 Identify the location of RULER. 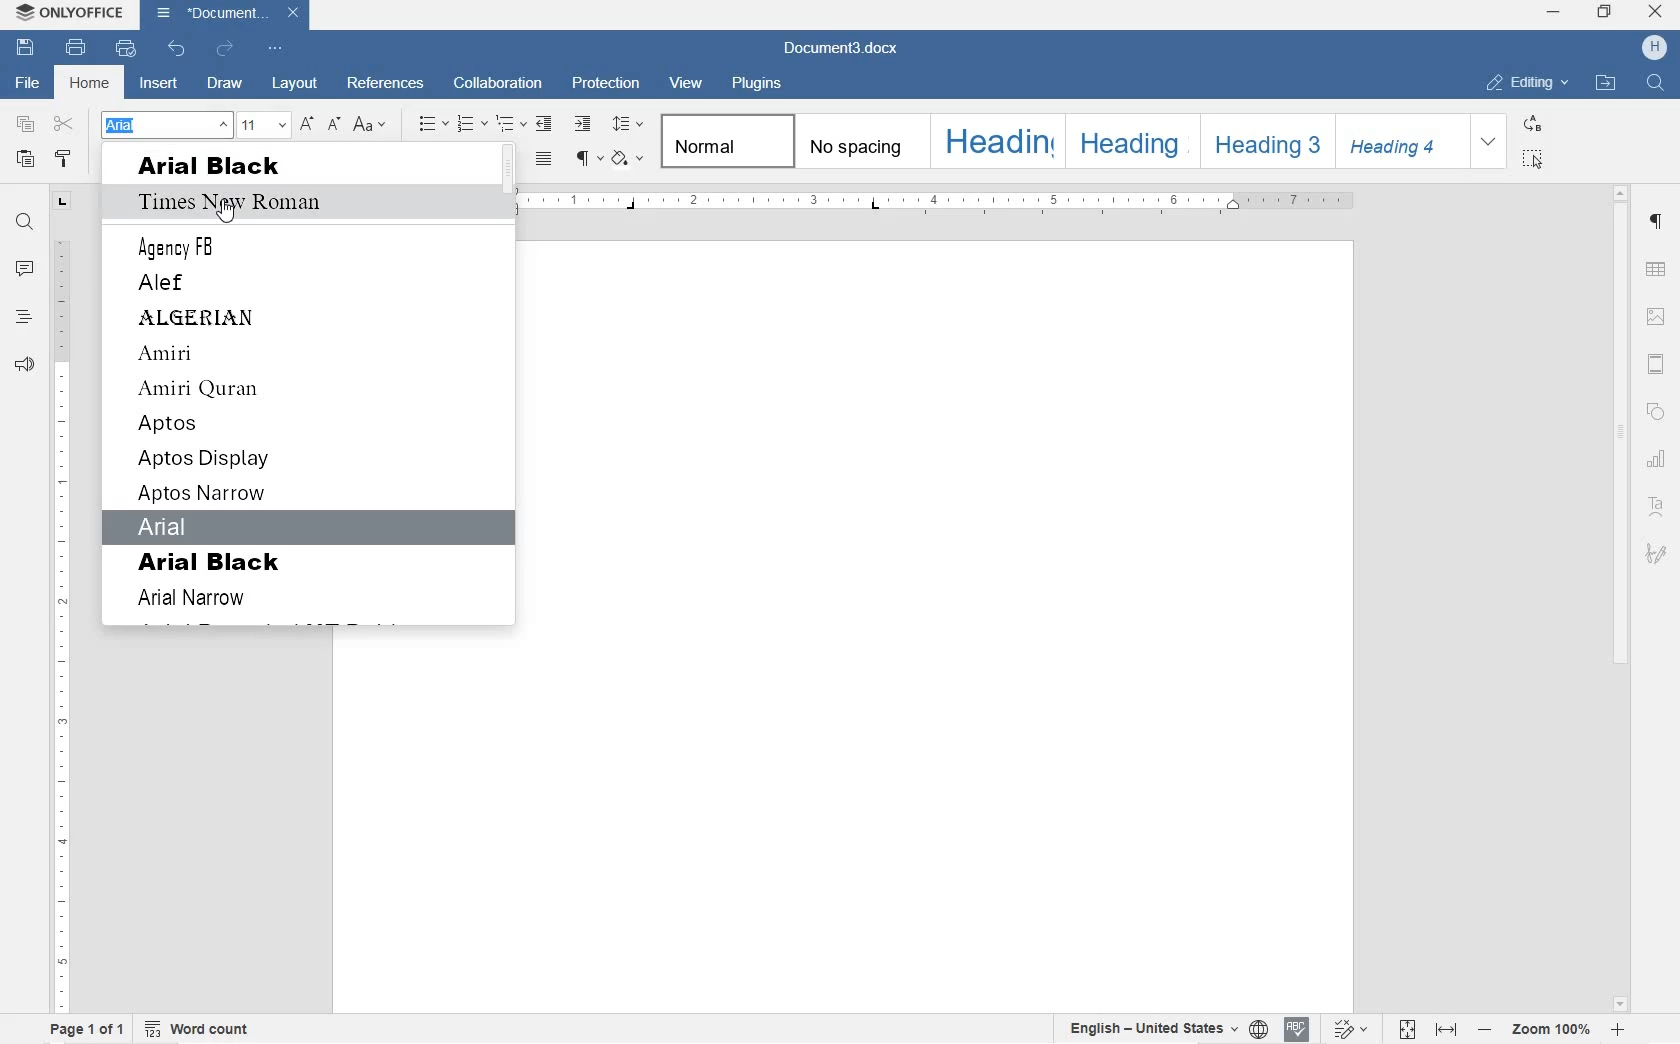
(61, 625).